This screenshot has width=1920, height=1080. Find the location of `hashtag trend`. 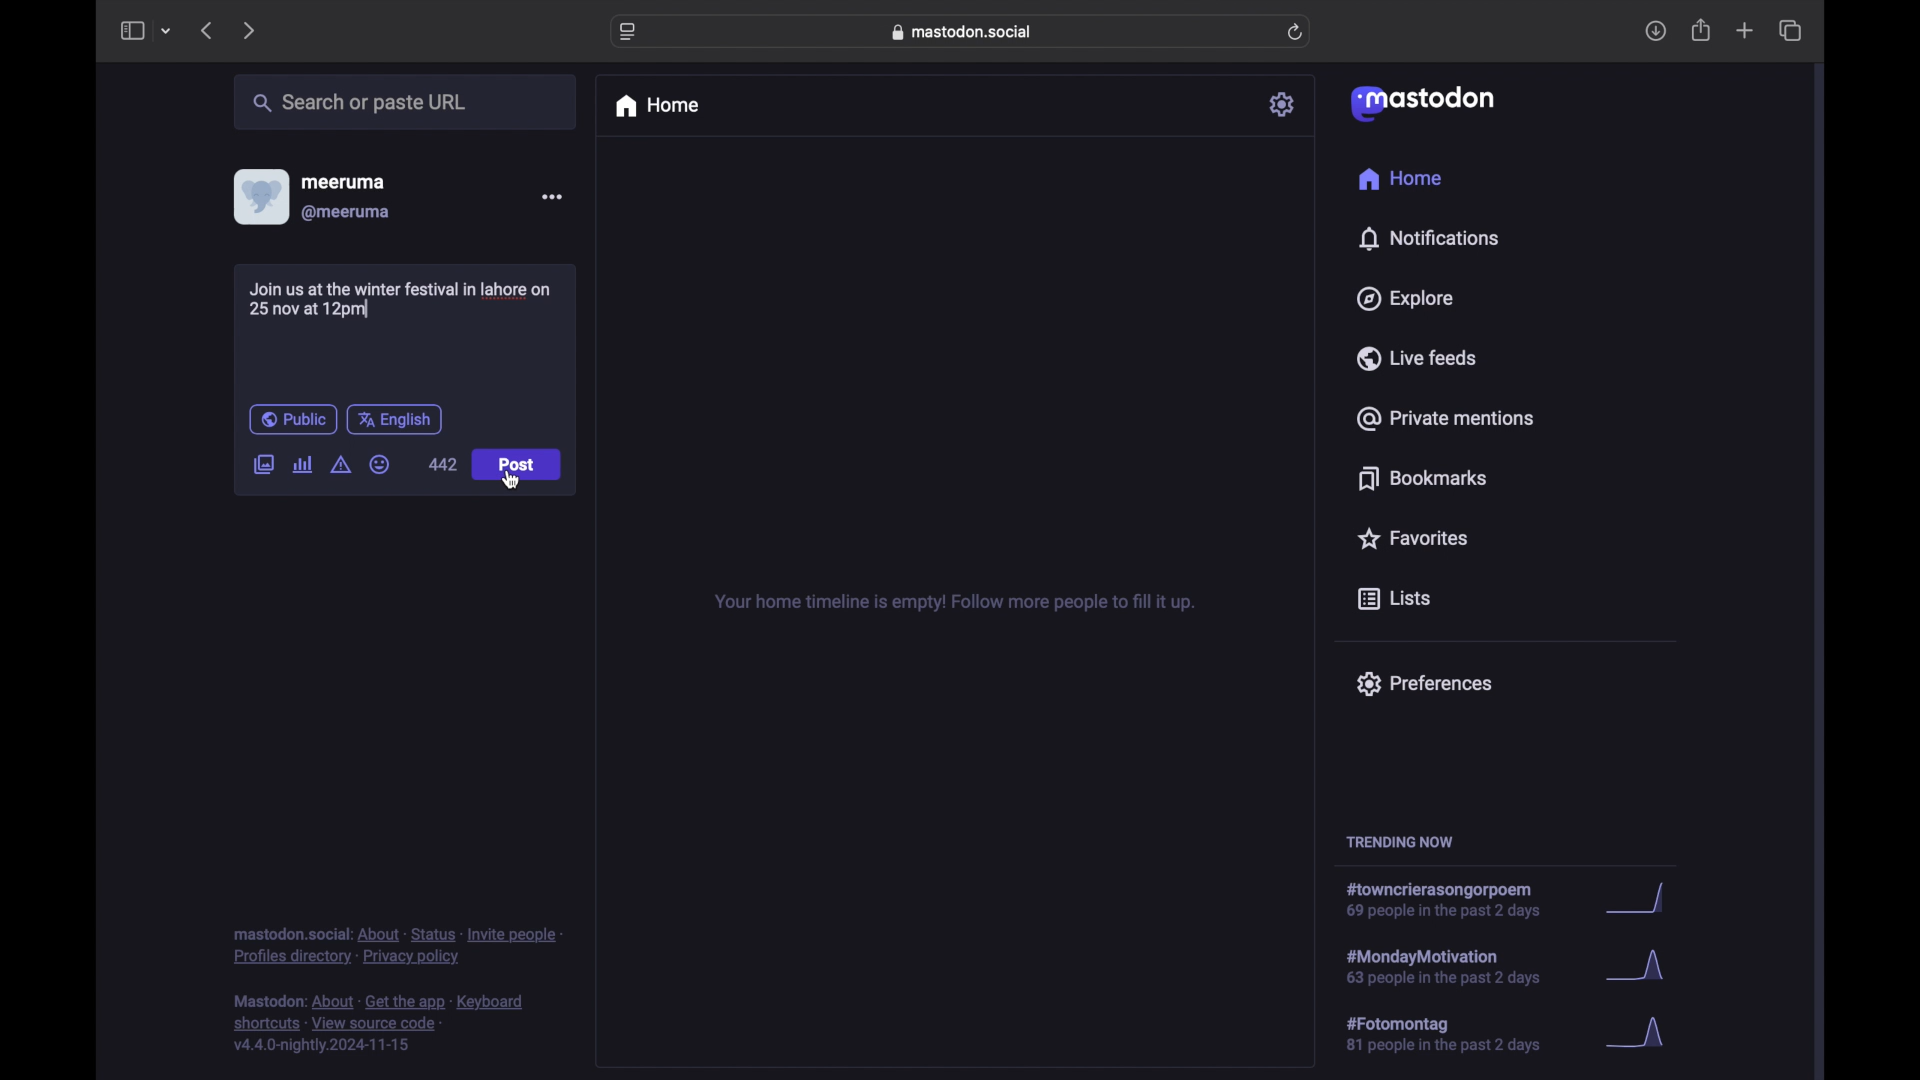

hashtag trend is located at coordinates (1457, 1035).